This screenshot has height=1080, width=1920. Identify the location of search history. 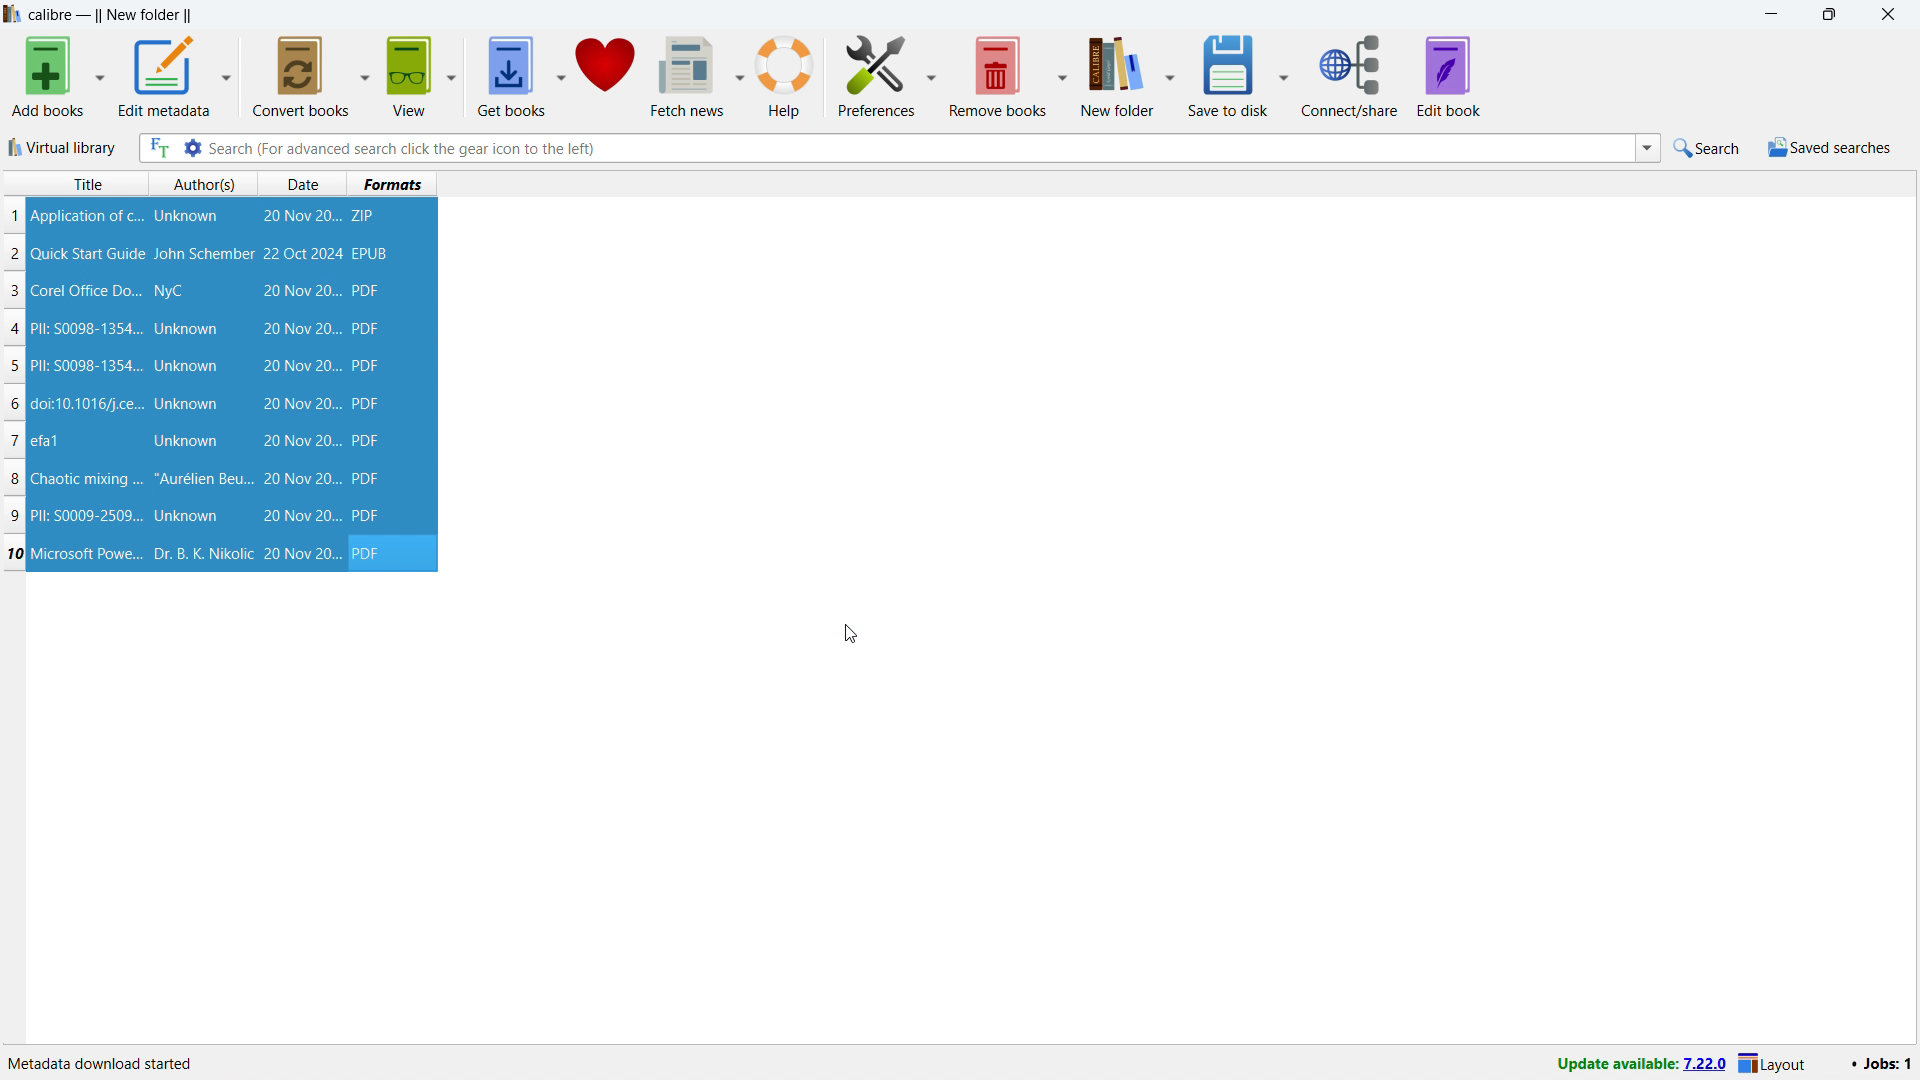
(1647, 149).